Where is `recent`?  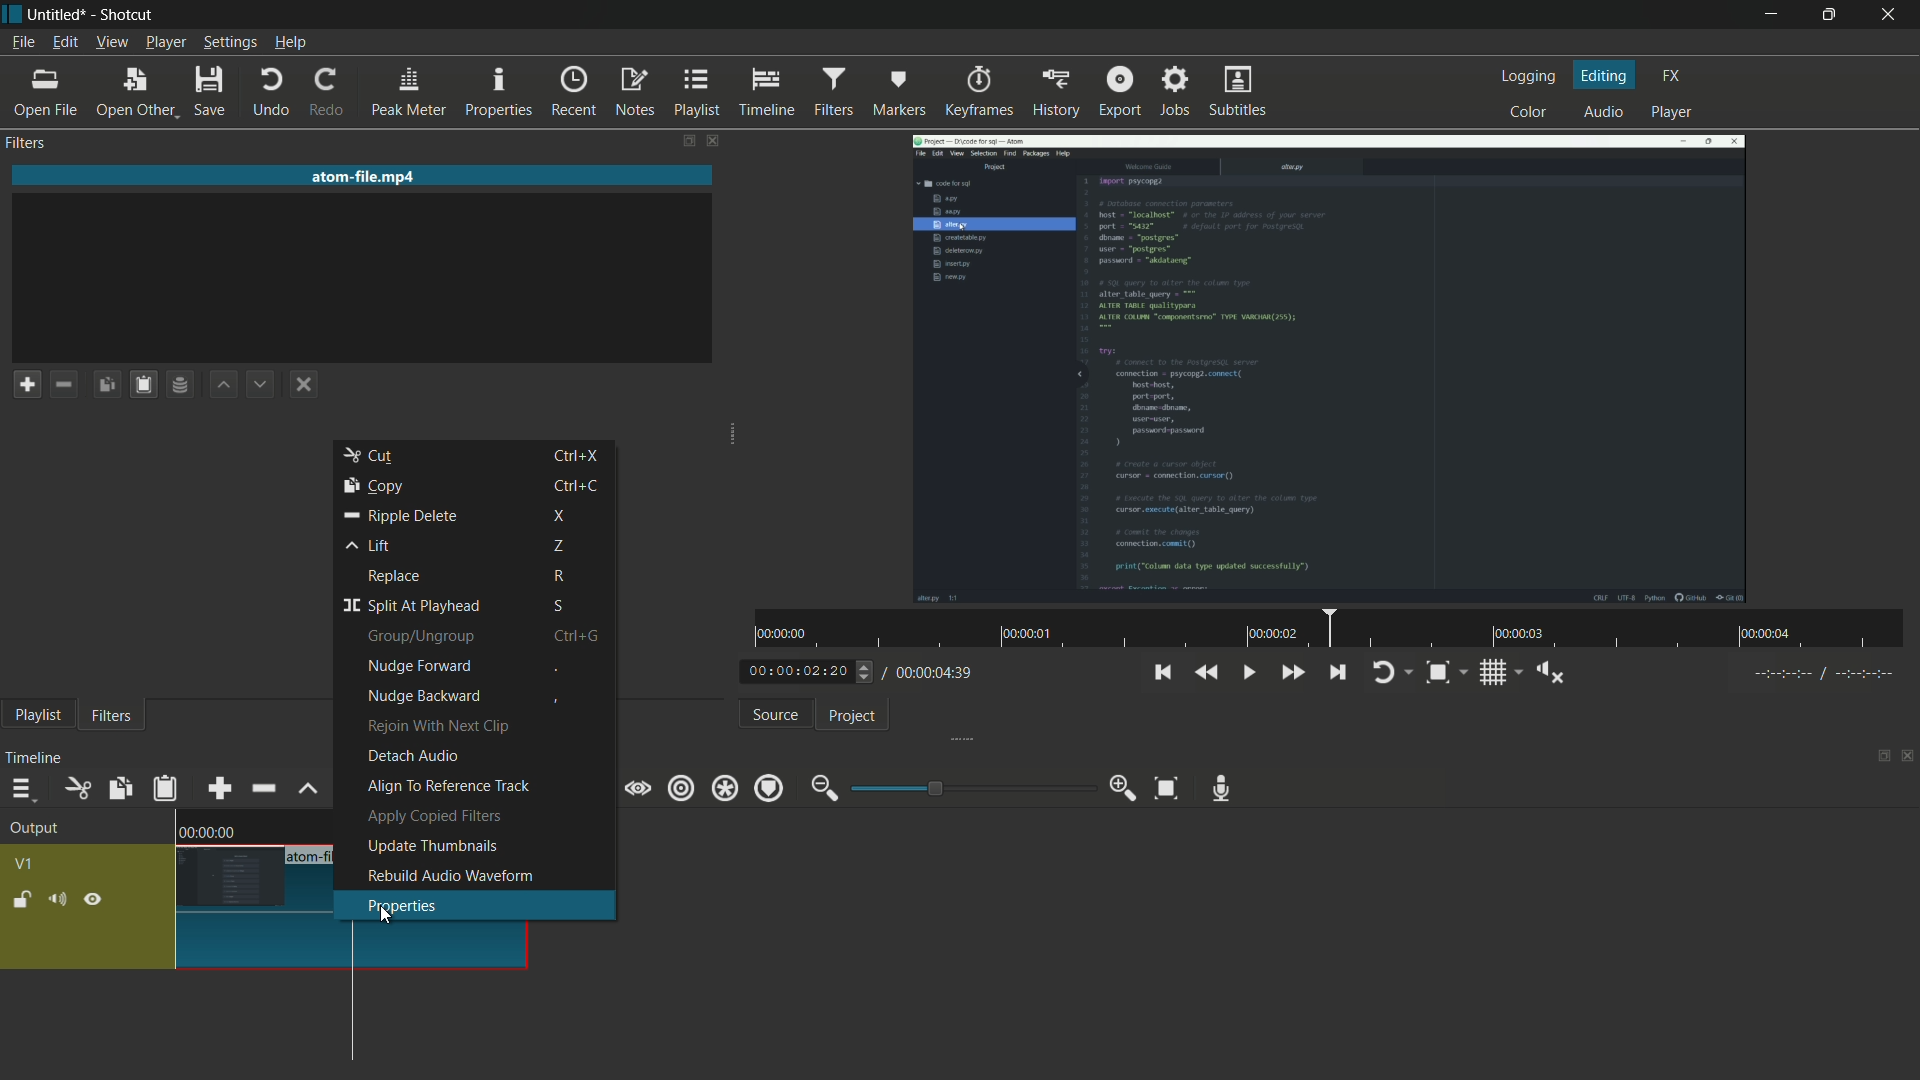
recent is located at coordinates (571, 93).